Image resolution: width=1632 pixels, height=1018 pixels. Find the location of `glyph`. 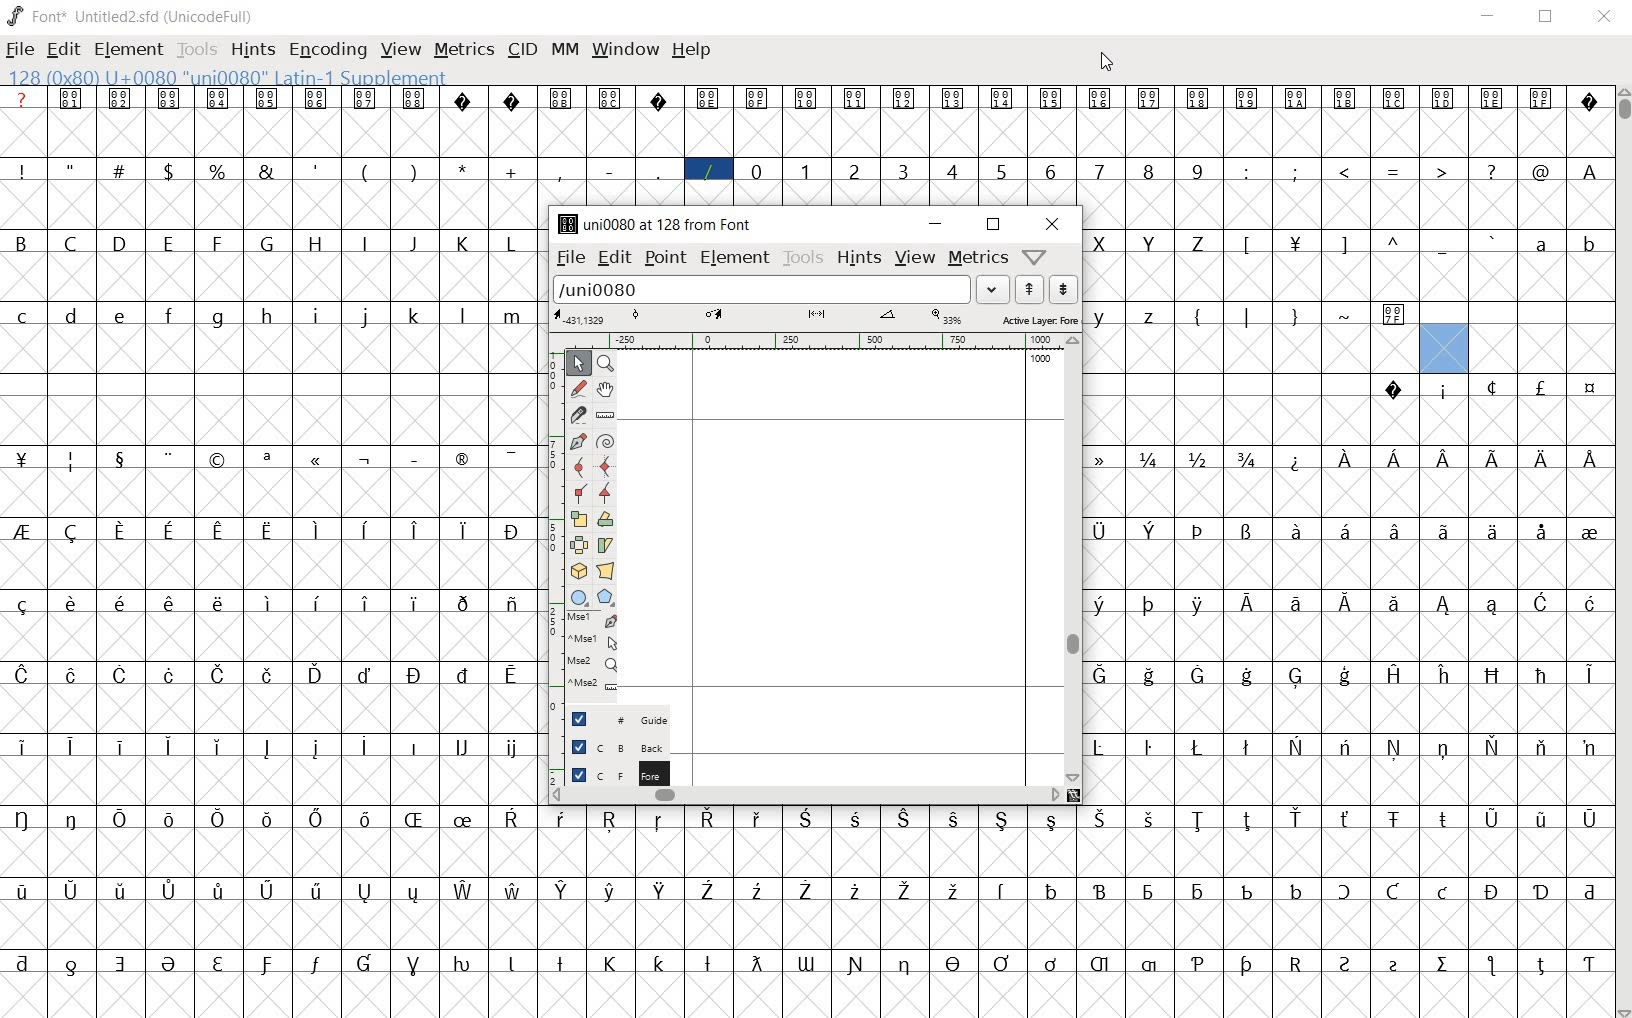

glyph is located at coordinates (415, 98).